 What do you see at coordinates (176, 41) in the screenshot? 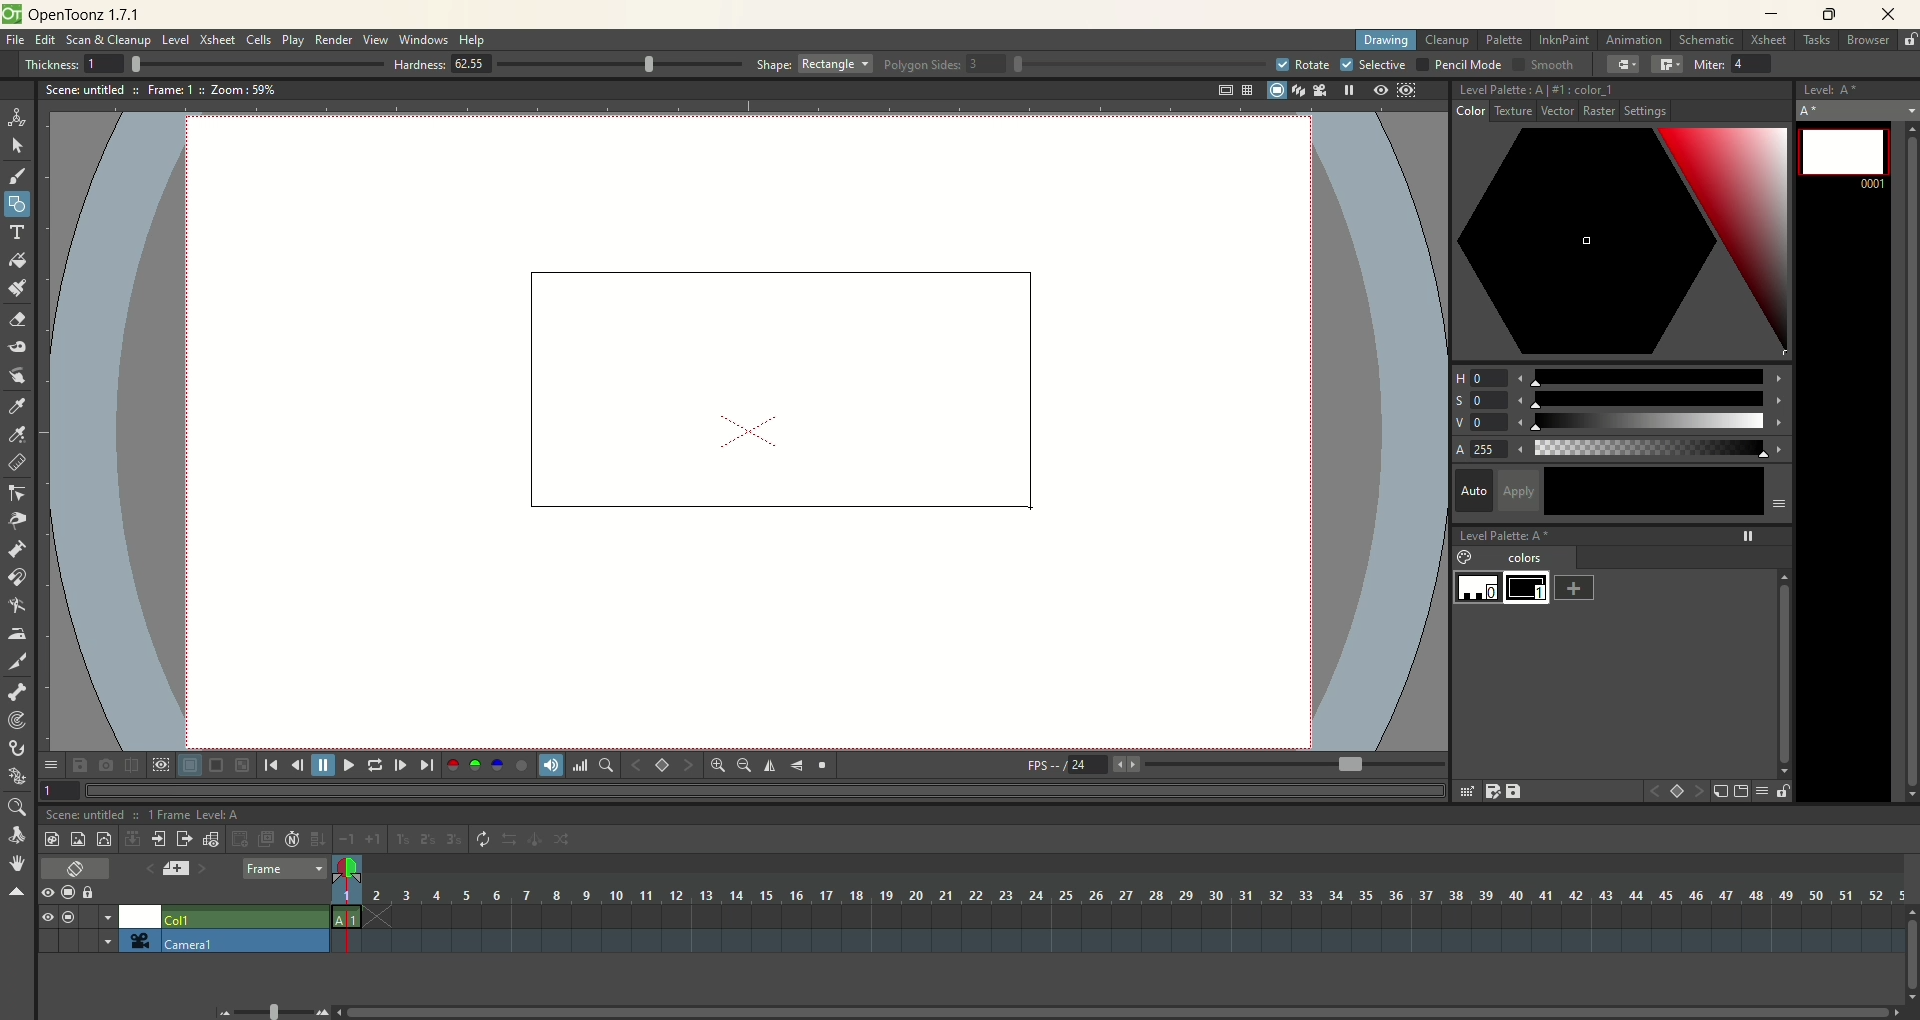
I see `level` at bounding box center [176, 41].